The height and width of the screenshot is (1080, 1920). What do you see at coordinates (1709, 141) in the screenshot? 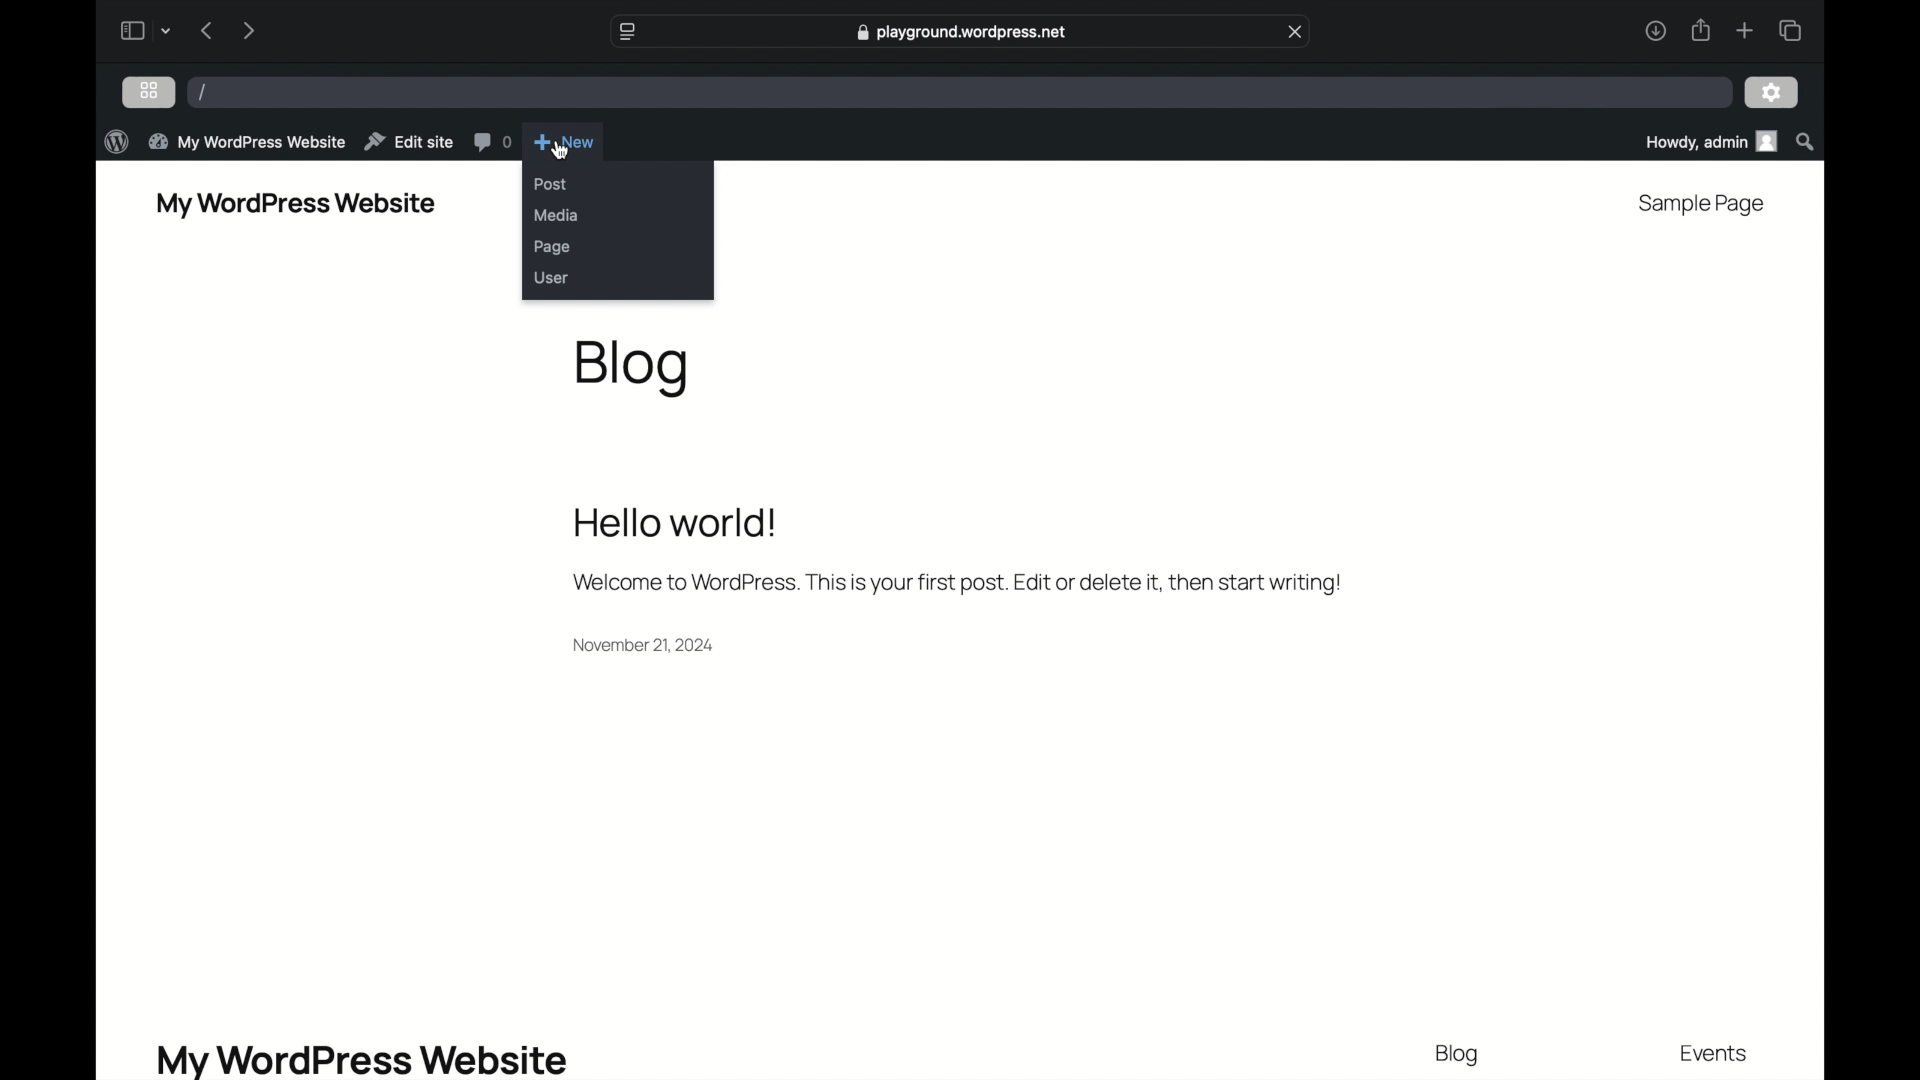
I see `howdy, admin` at bounding box center [1709, 141].